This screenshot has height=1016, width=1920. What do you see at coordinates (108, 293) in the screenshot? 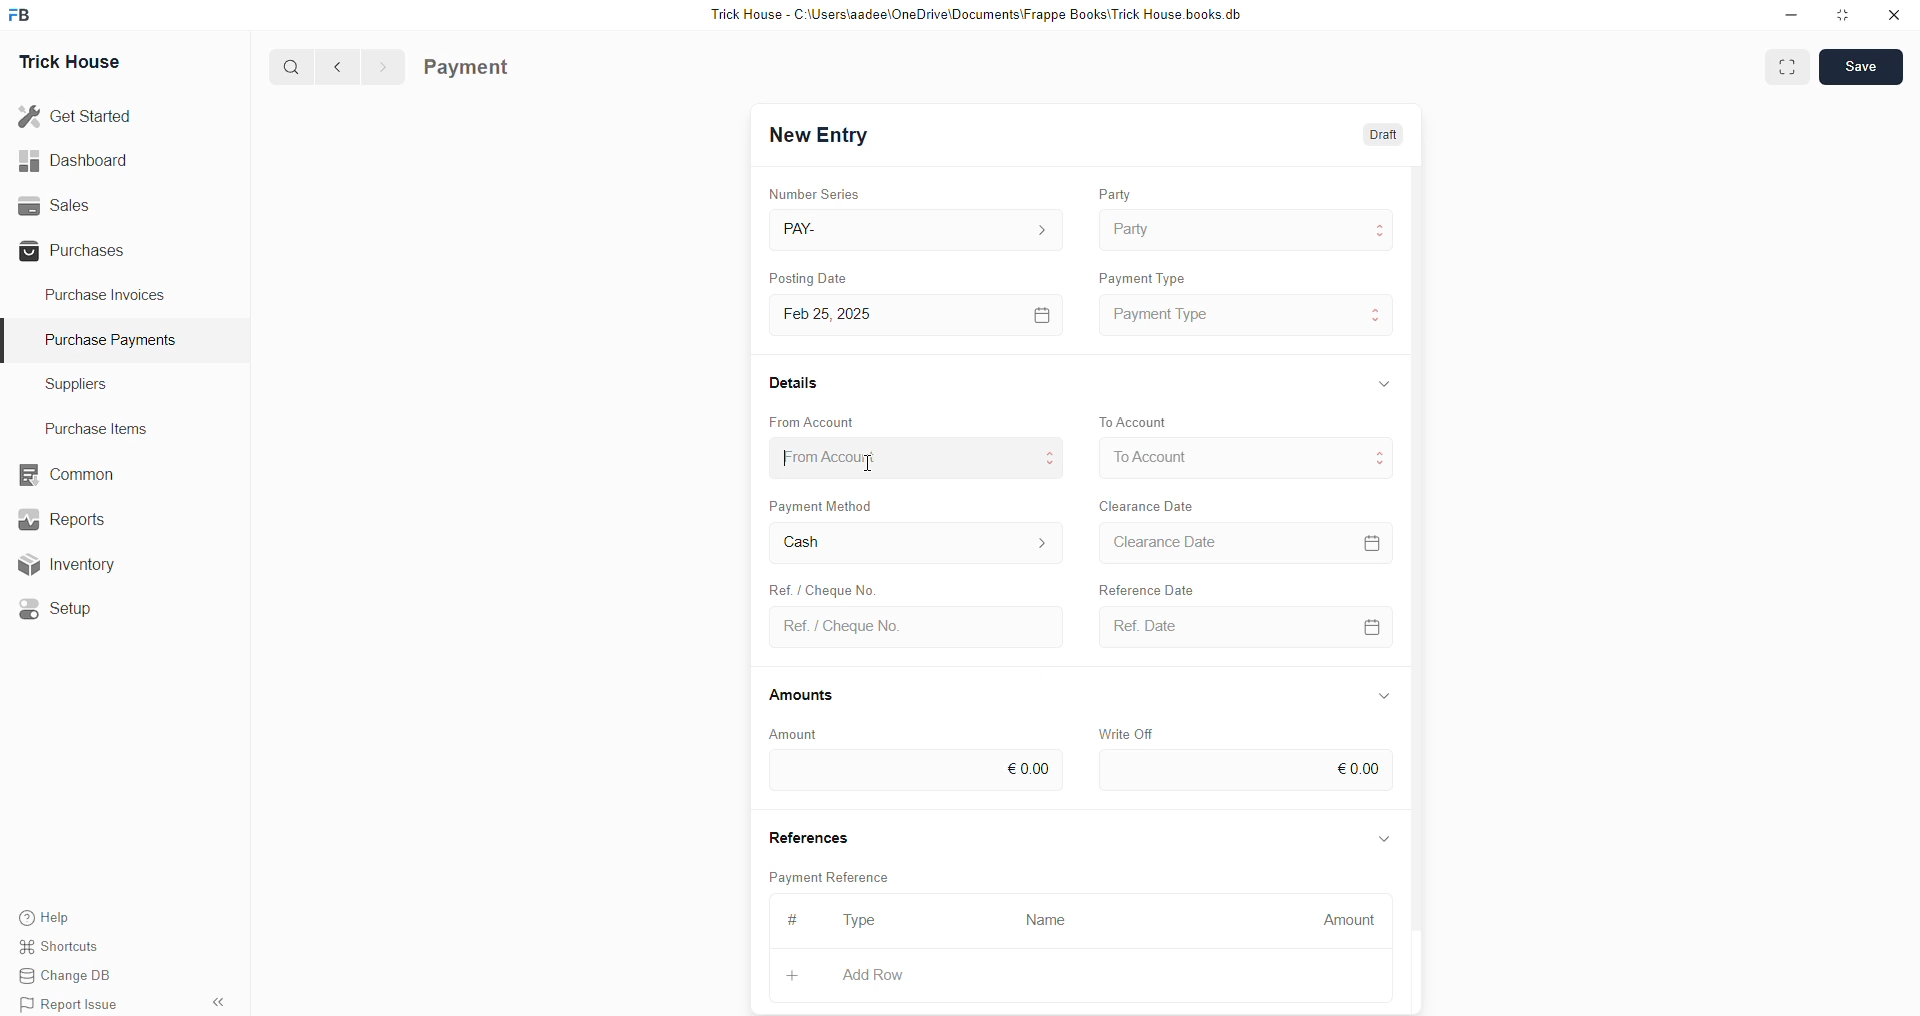
I see `Purchase Invoices` at bounding box center [108, 293].